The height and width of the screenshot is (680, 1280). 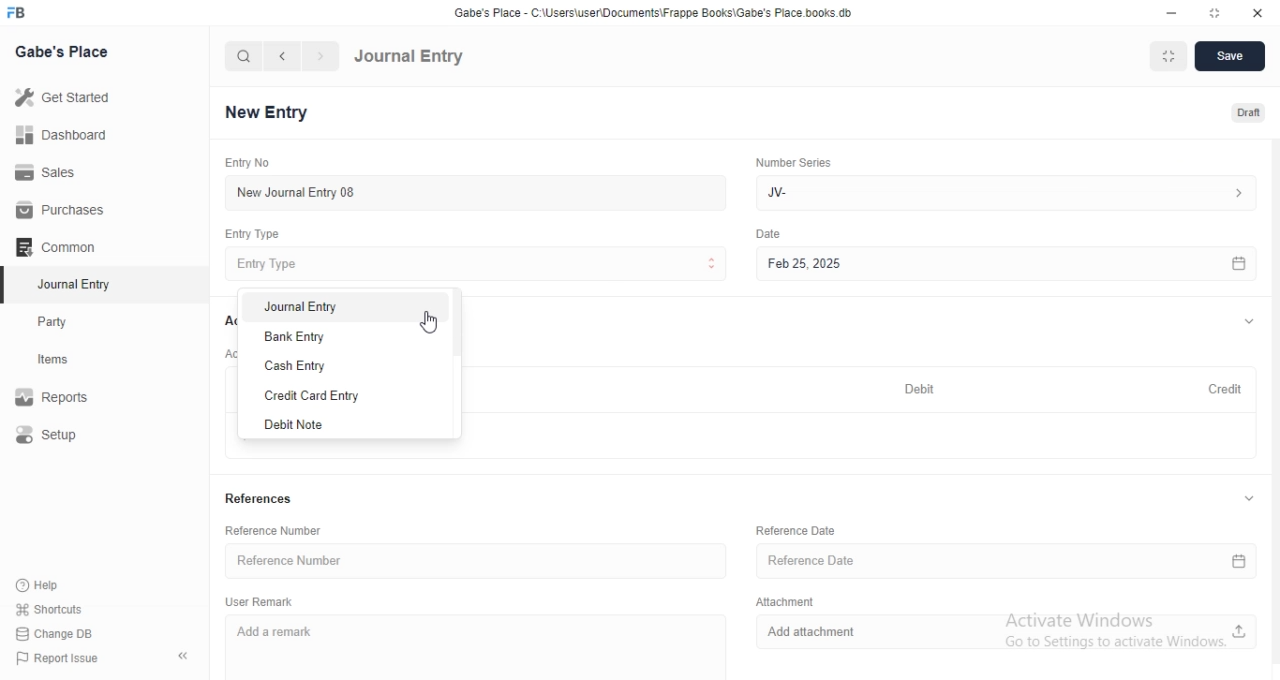 What do you see at coordinates (919, 388) in the screenshot?
I see `Debit` at bounding box center [919, 388].